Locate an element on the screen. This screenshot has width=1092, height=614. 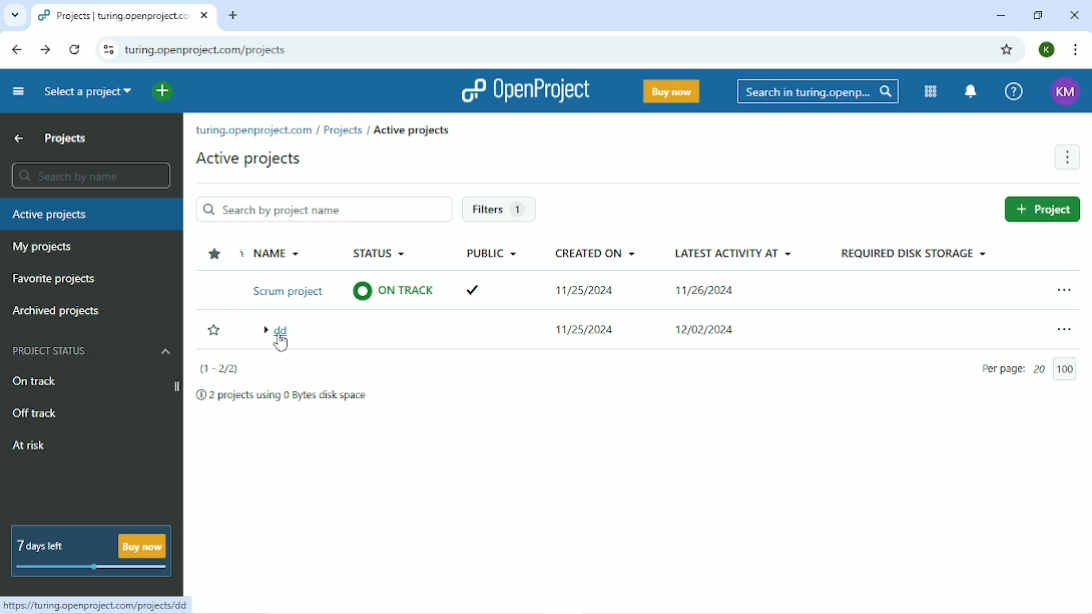
Reload this page is located at coordinates (74, 50).